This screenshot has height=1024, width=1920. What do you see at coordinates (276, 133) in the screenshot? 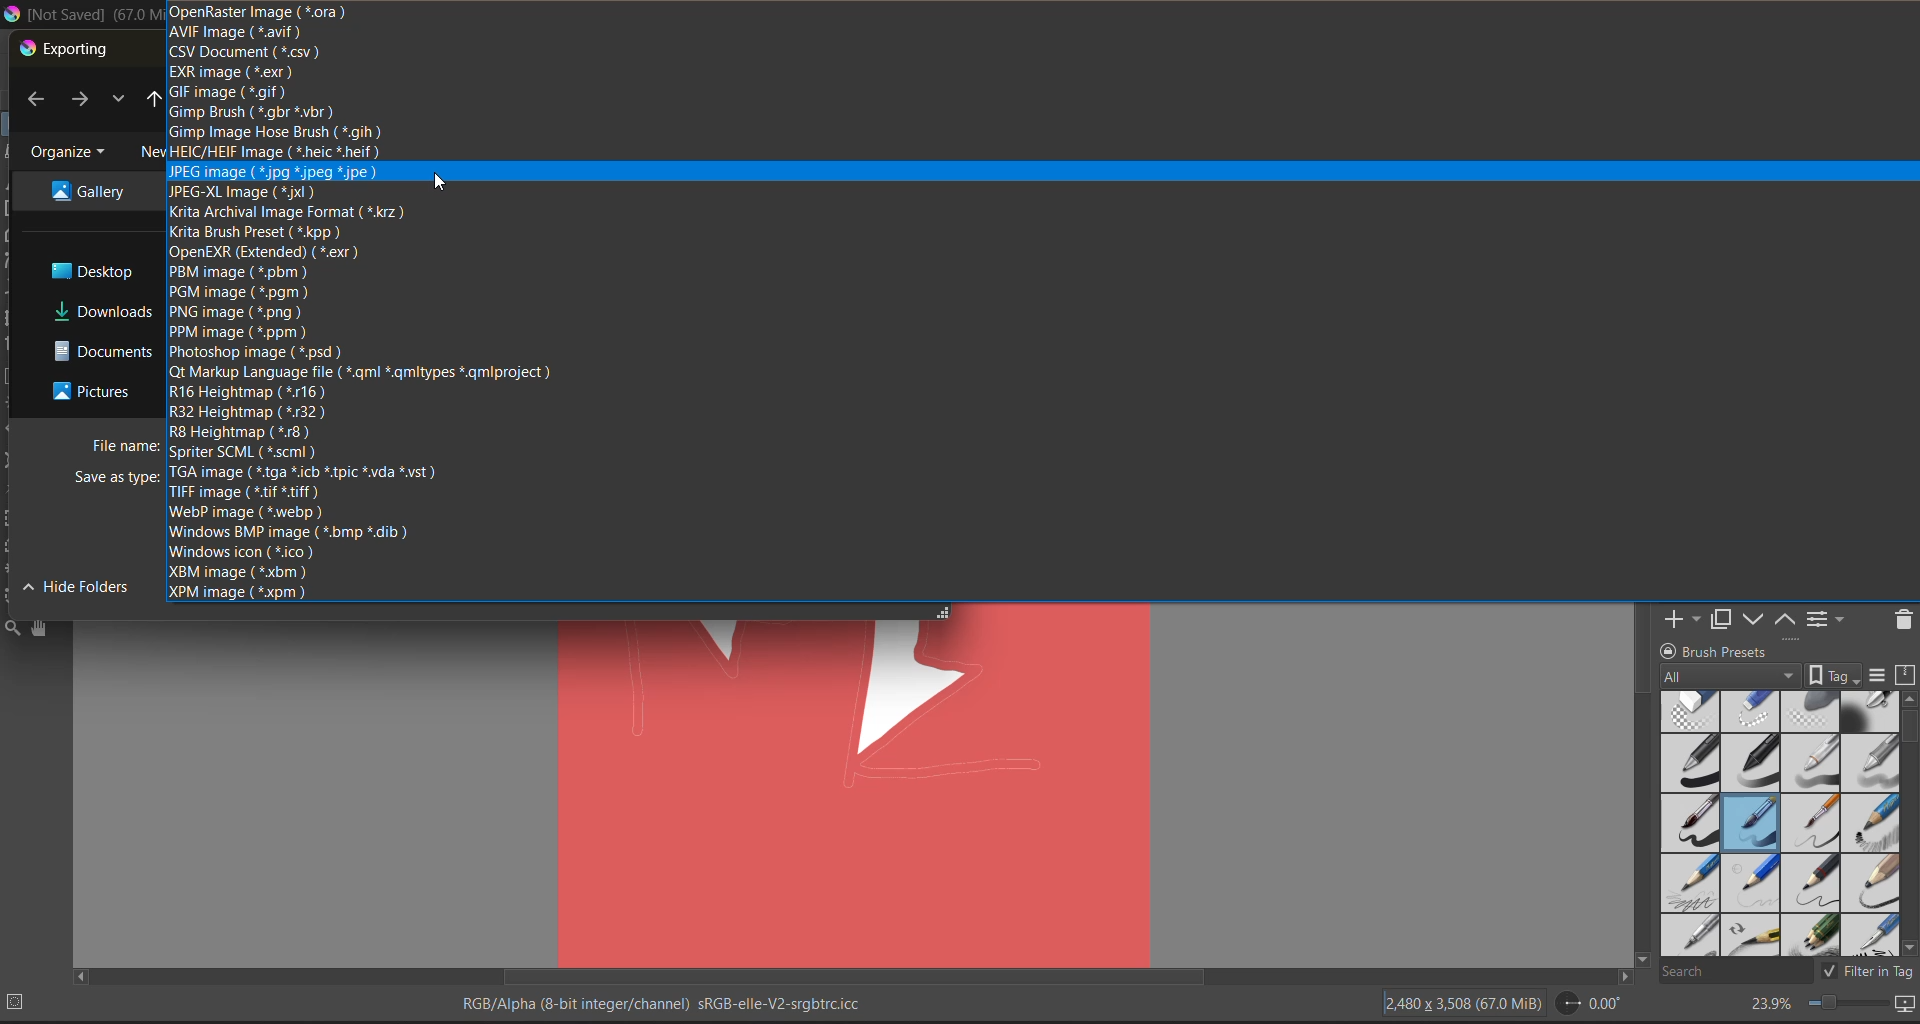
I see `gimp image hose brush` at bounding box center [276, 133].